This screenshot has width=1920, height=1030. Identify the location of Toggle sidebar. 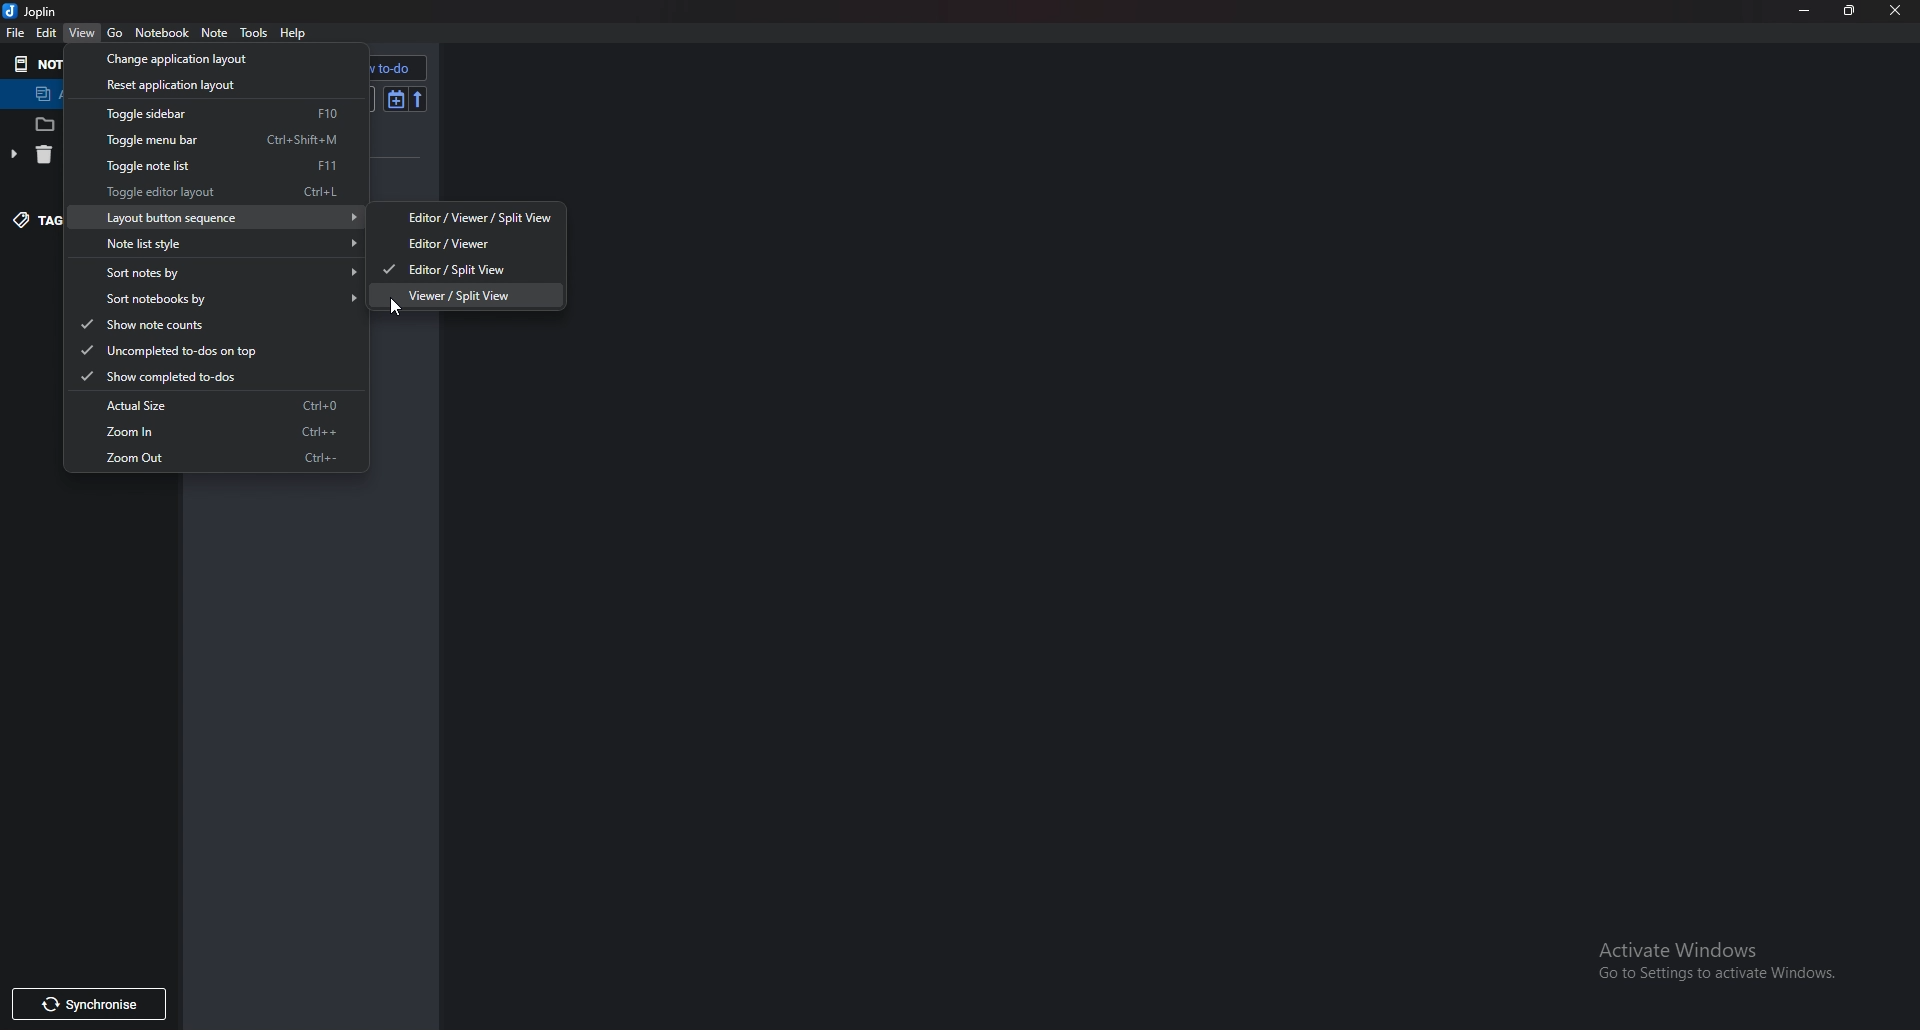
(211, 114).